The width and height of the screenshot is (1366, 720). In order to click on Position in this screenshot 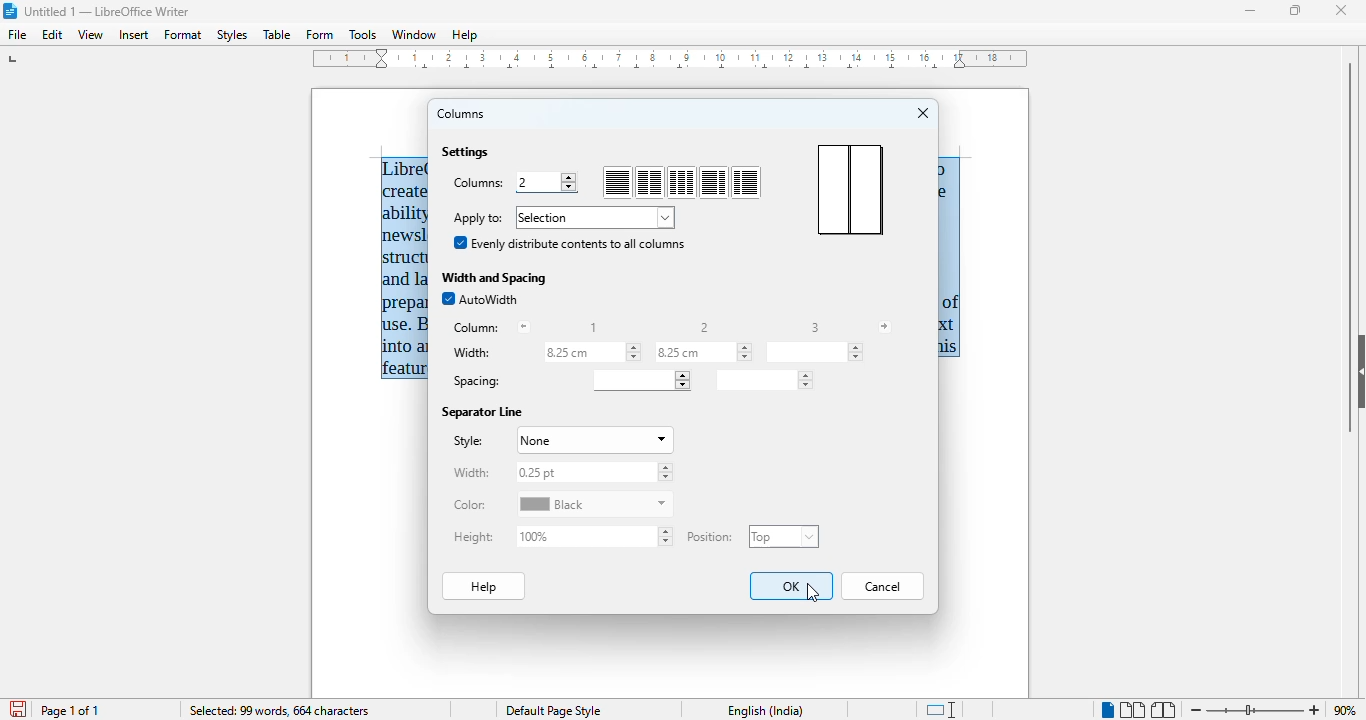, I will do `click(713, 534)`.